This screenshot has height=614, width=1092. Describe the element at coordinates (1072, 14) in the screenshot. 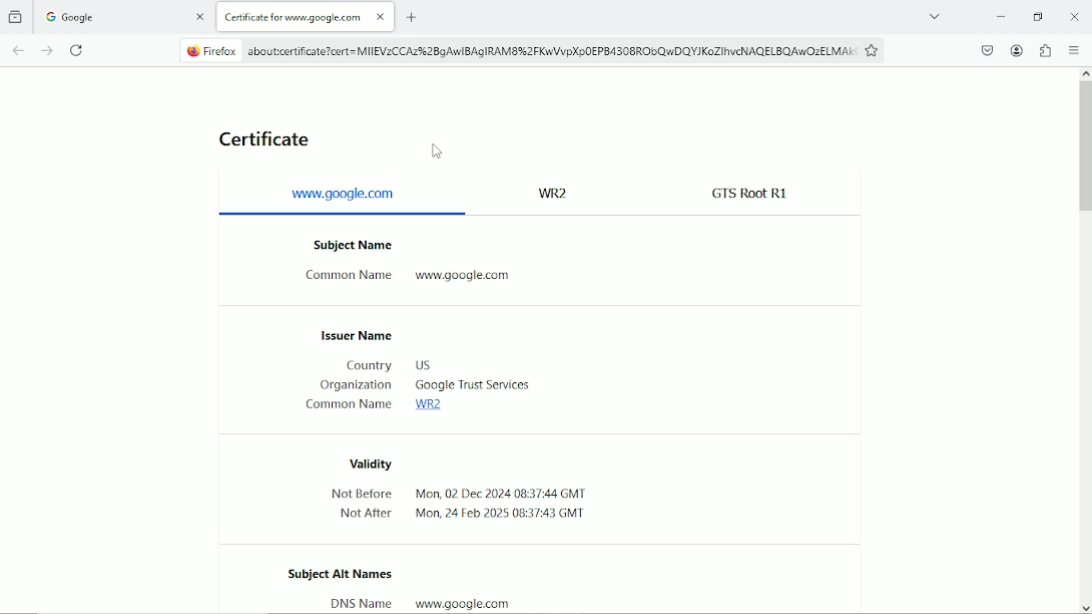

I see `Close` at that location.